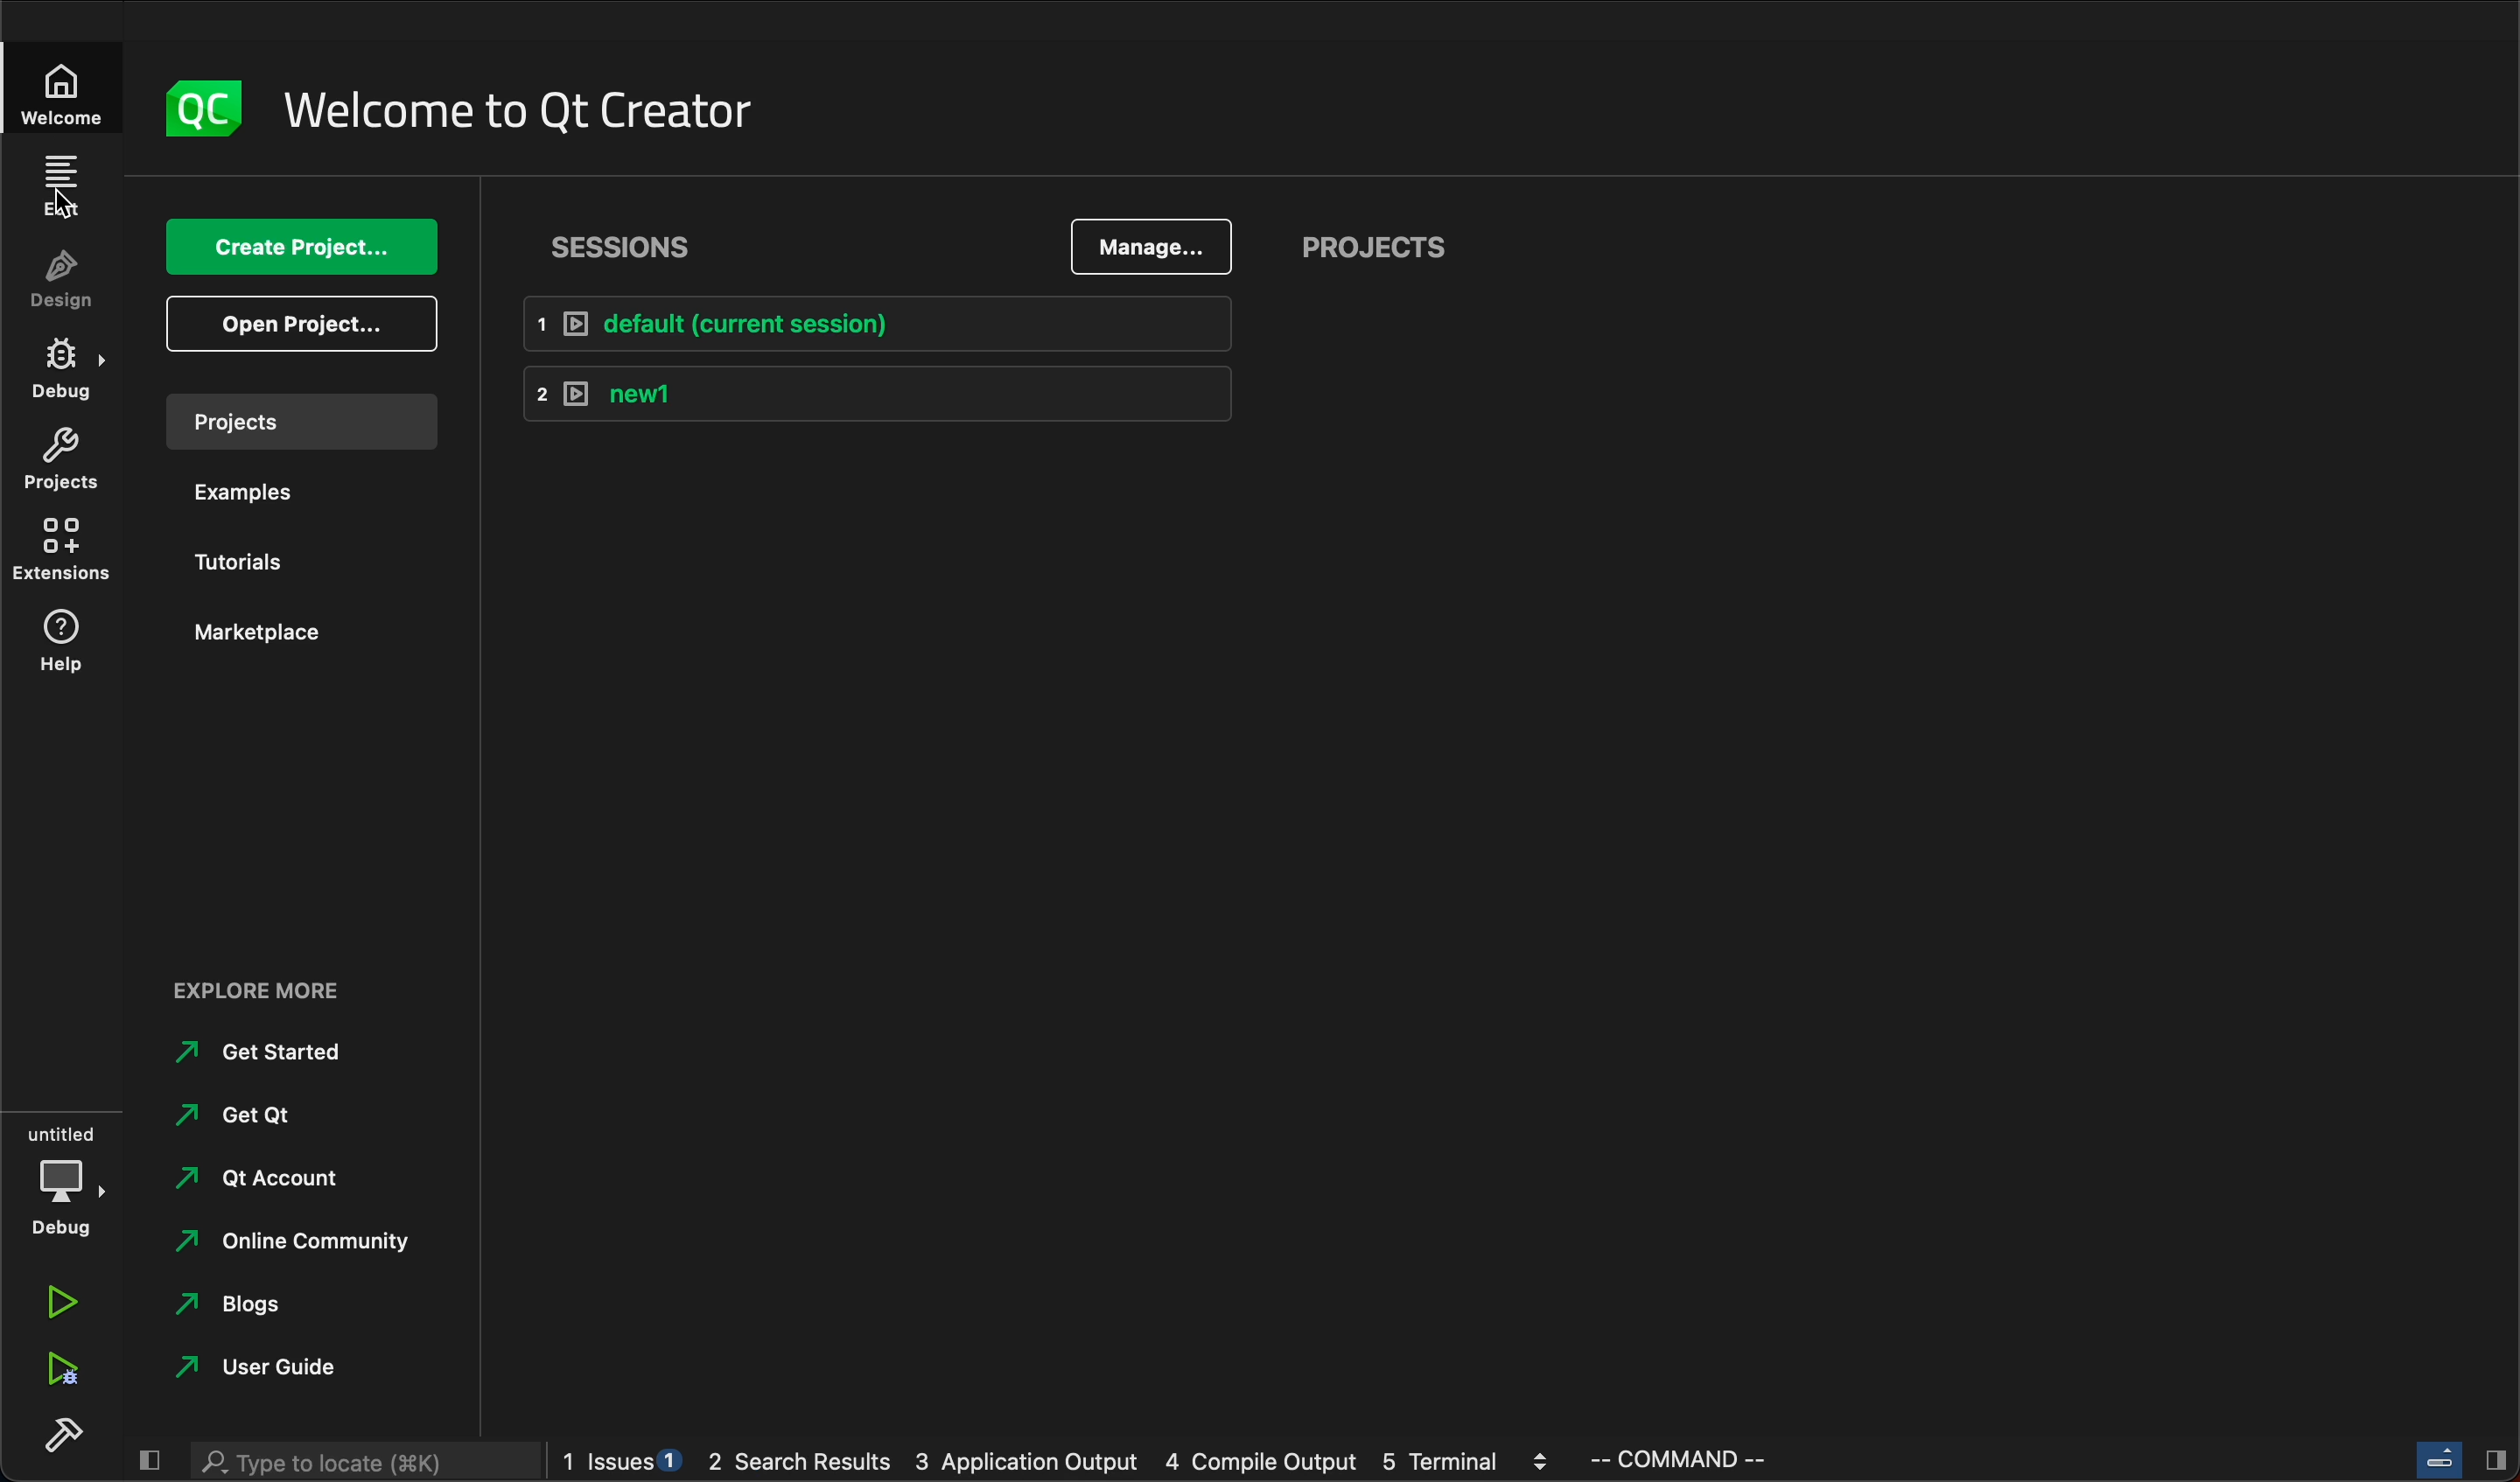 This screenshot has height=1482, width=2520. Describe the element at coordinates (1695, 1460) in the screenshot. I see `command` at that location.